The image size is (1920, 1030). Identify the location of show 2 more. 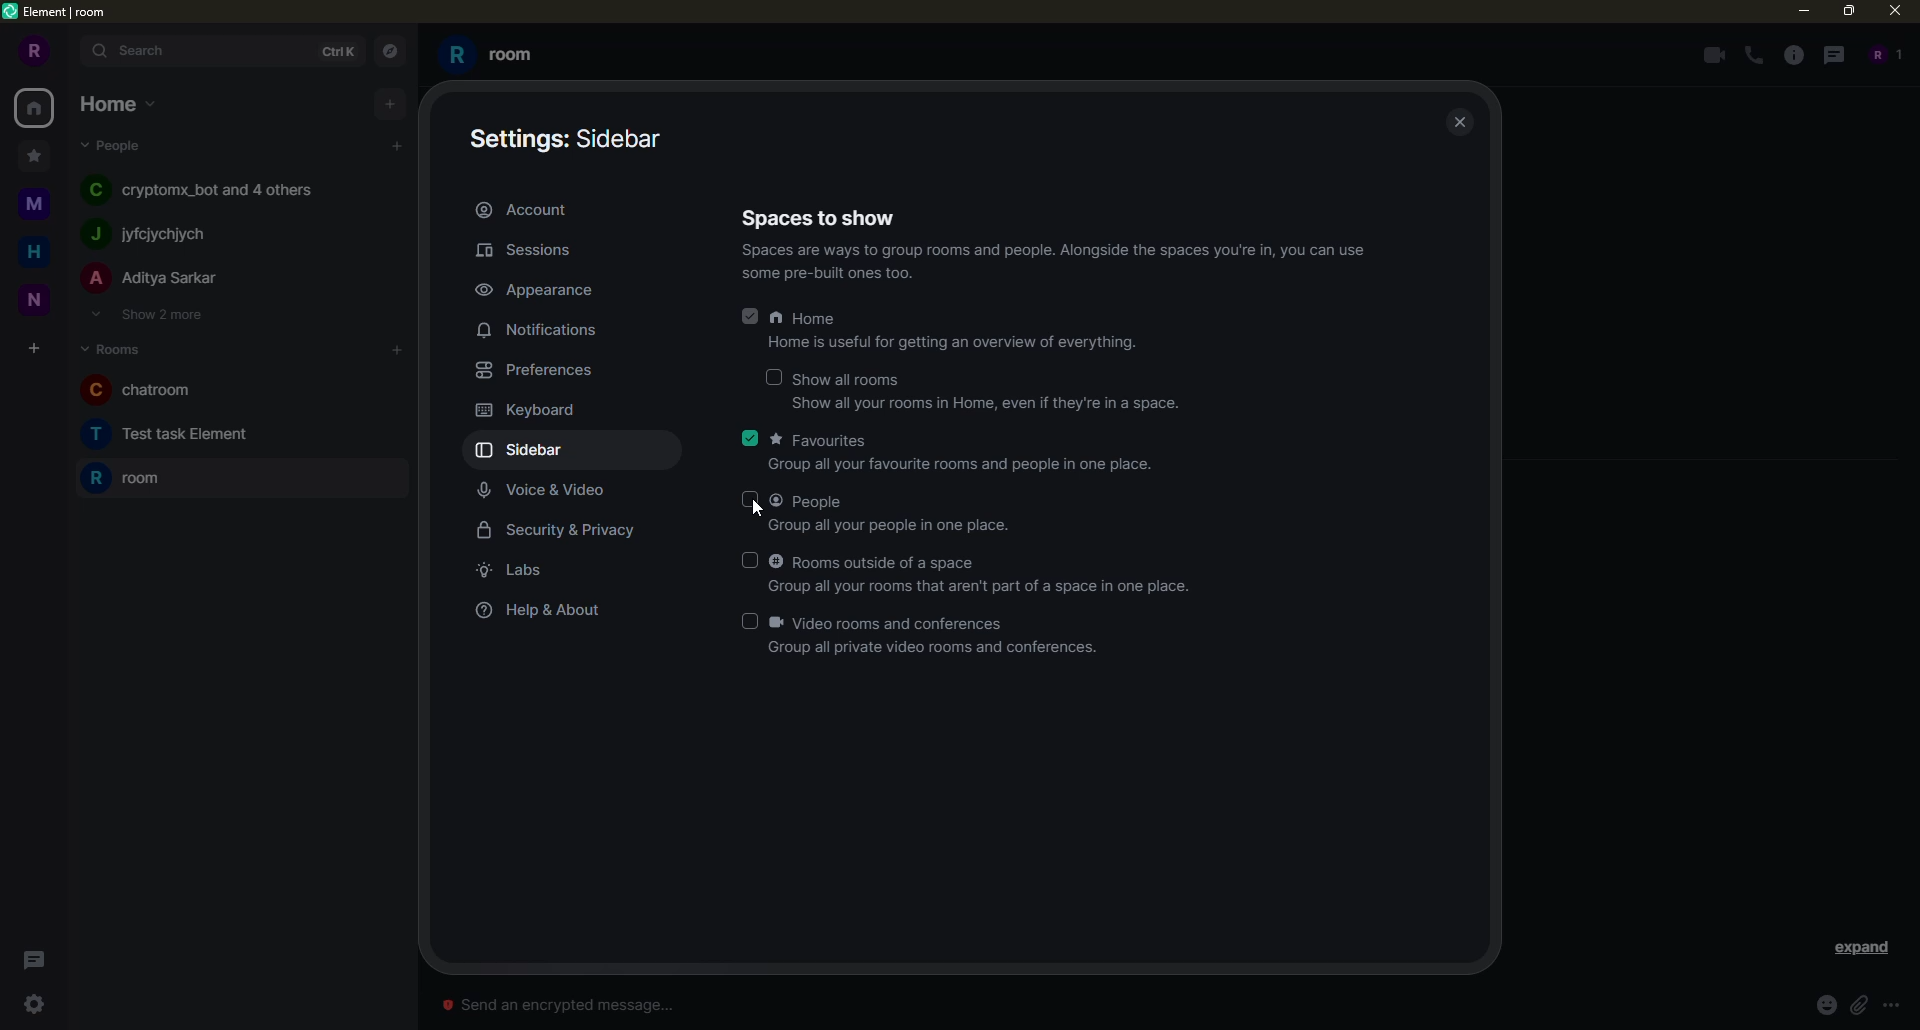
(153, 316).